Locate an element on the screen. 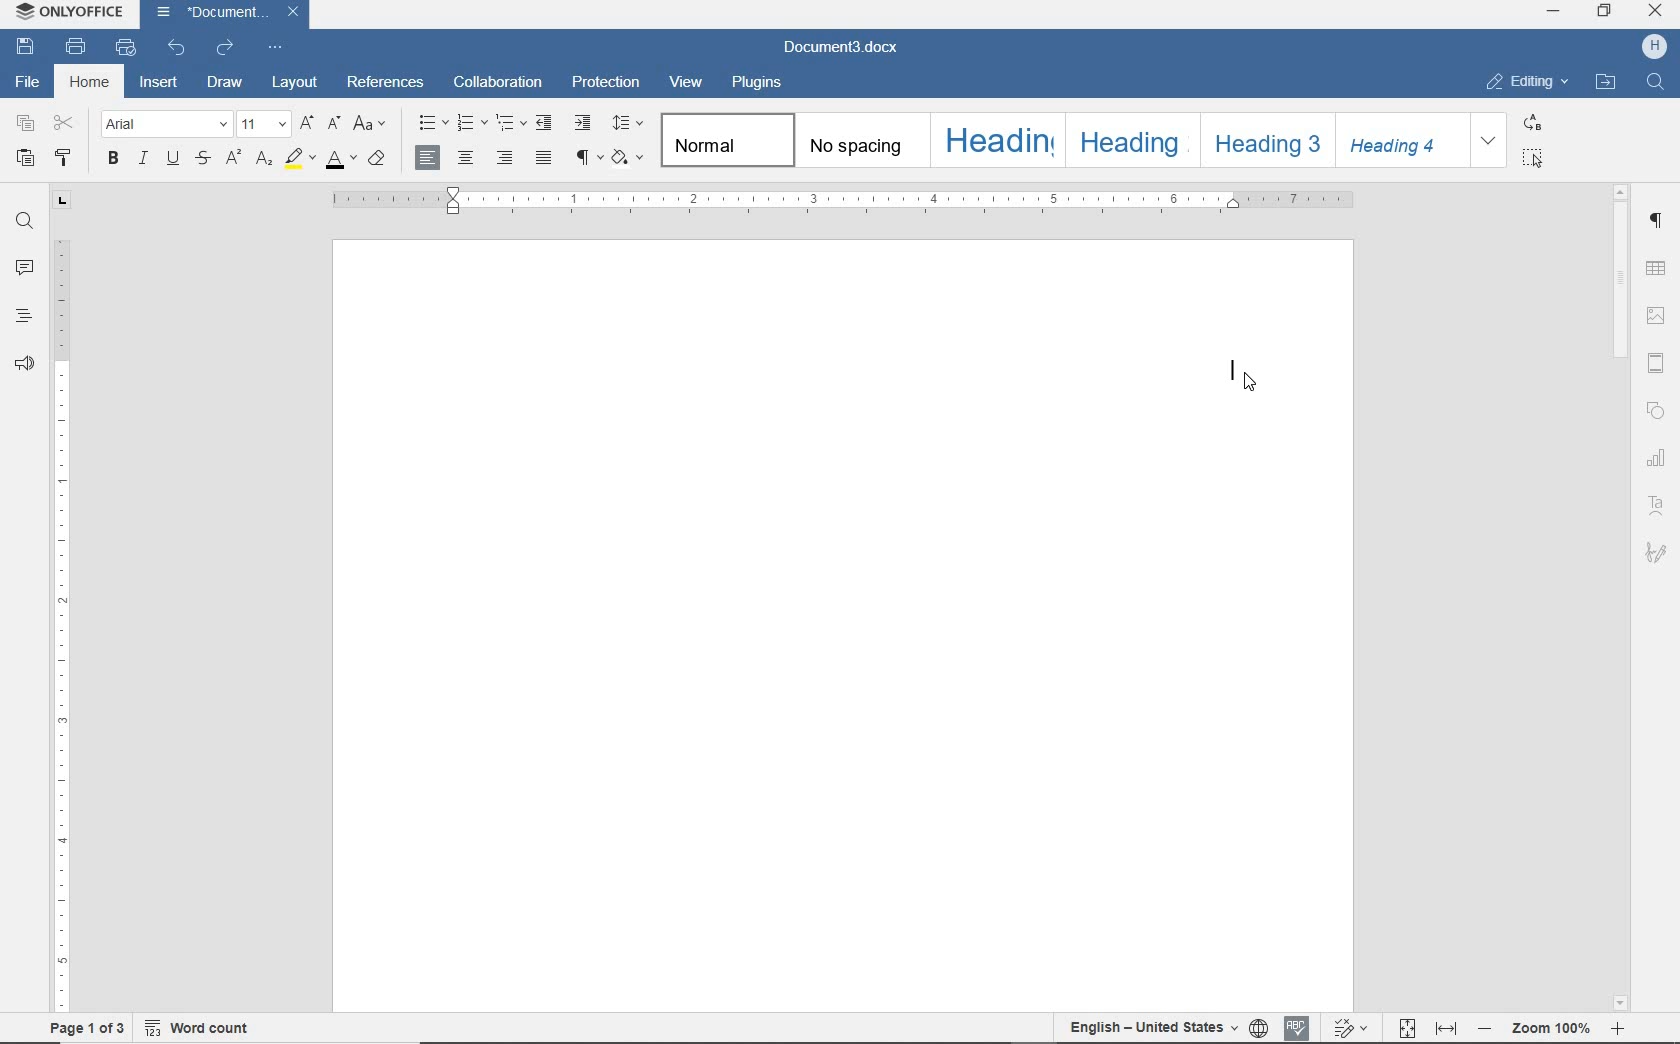  TEXT LANGUAGE is located at coordinates (1152, 1028).